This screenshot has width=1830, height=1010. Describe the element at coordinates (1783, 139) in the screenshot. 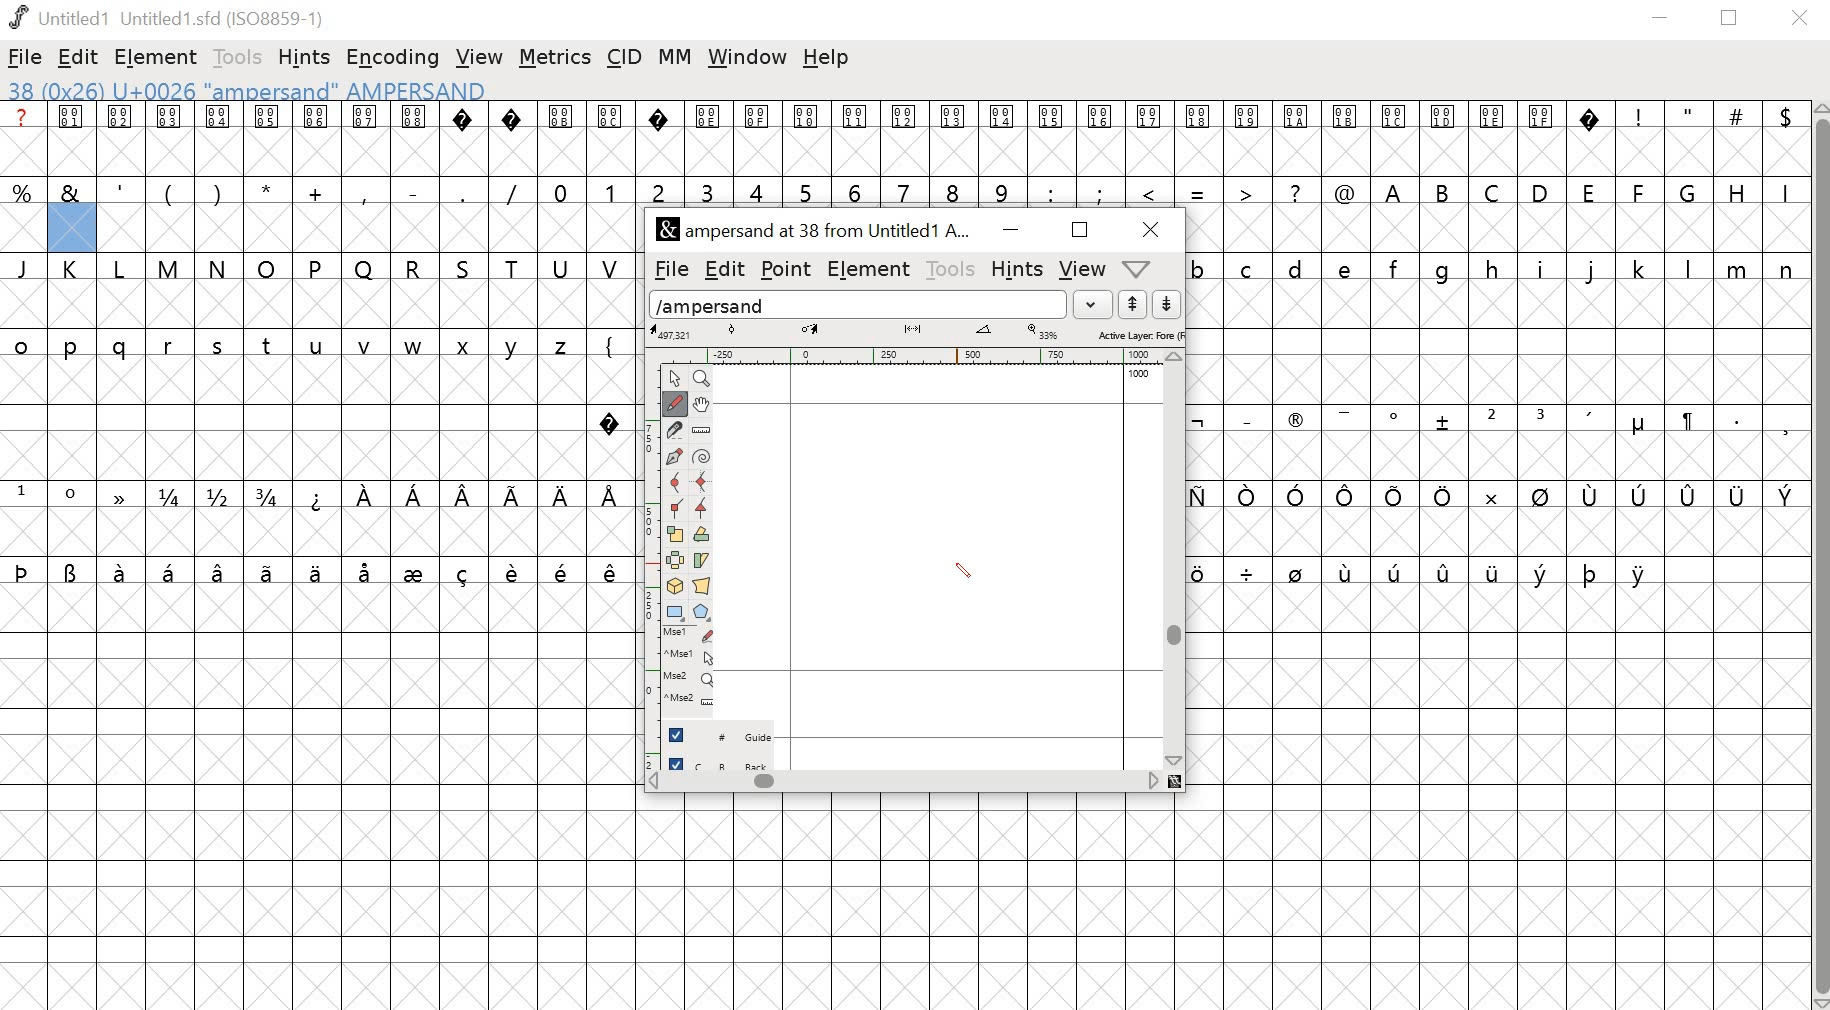

I see `$` at that location.